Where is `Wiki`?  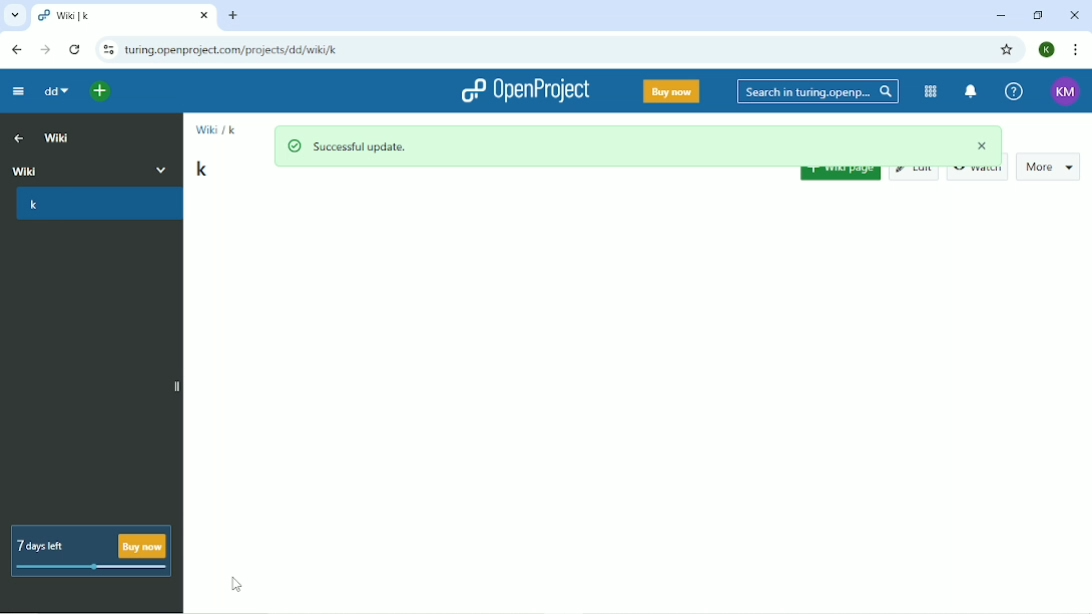 Wiki is located at coordinates (205, 128).